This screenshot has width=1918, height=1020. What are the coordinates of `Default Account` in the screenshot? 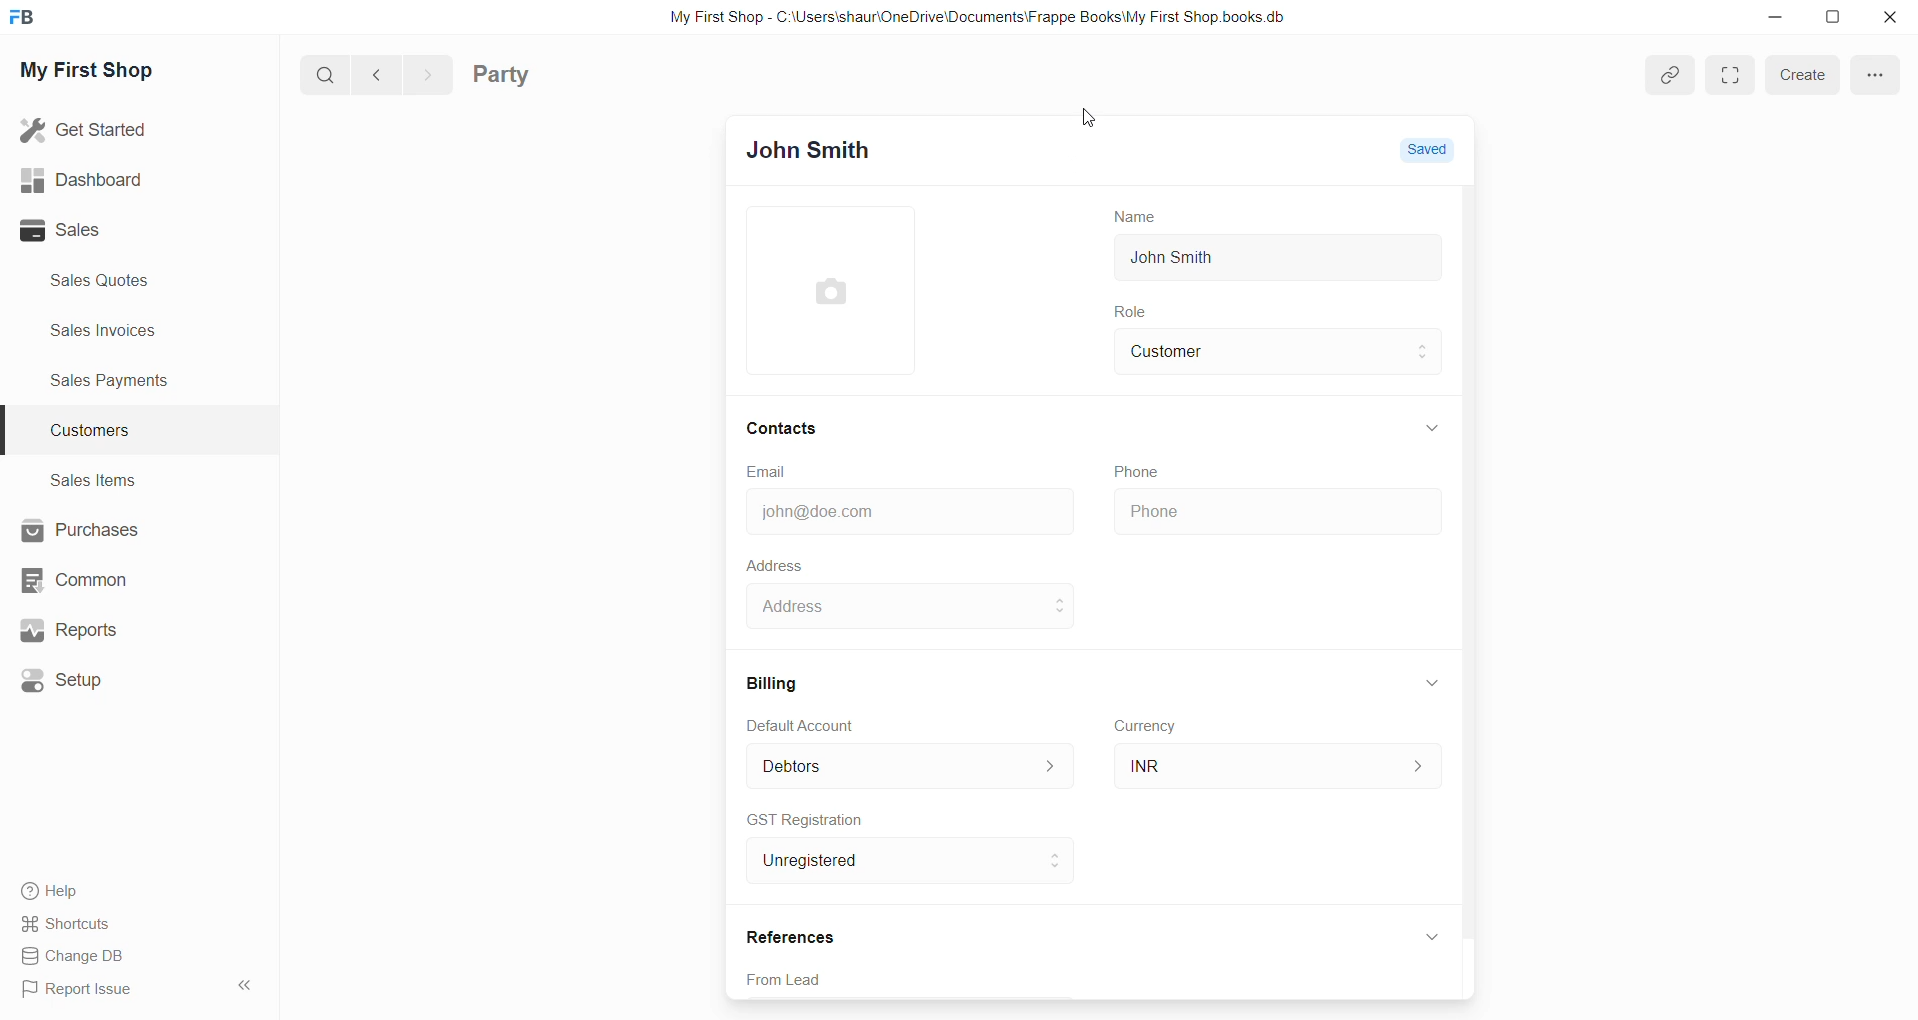 It's located at (816, 723).